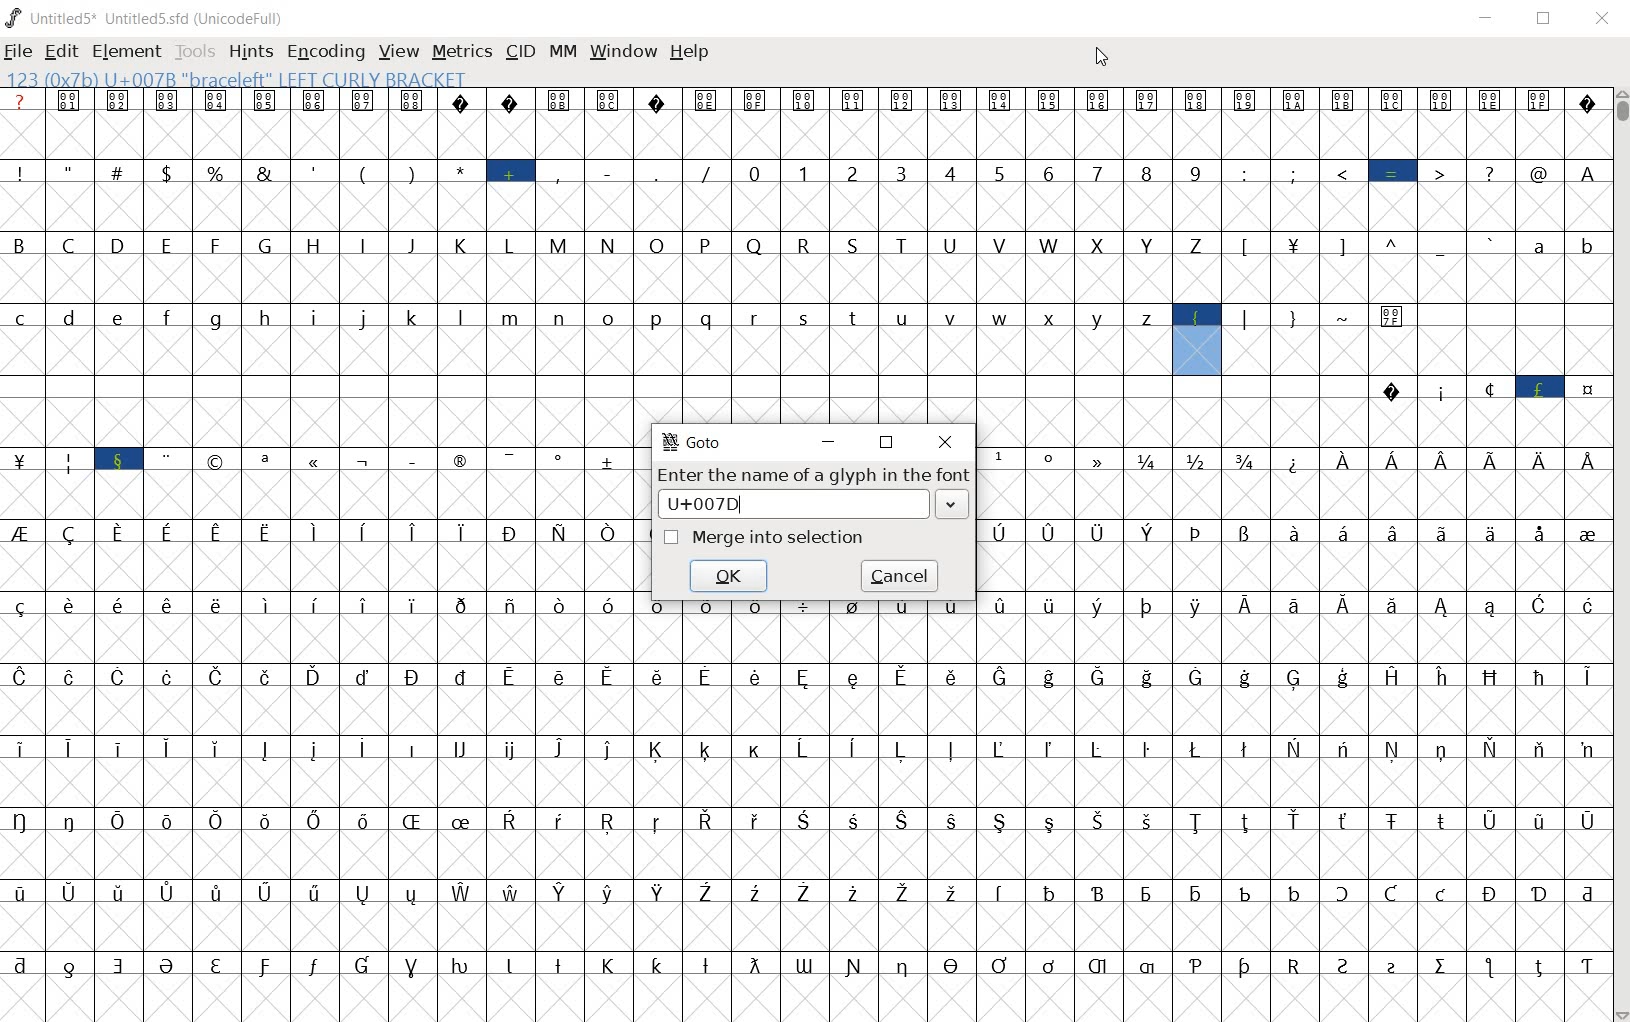 The height and width of the screenshot is (1022, 1630). Describe the element at coordinates (905, 574) in the screenshot. I see `cancel` at that location.